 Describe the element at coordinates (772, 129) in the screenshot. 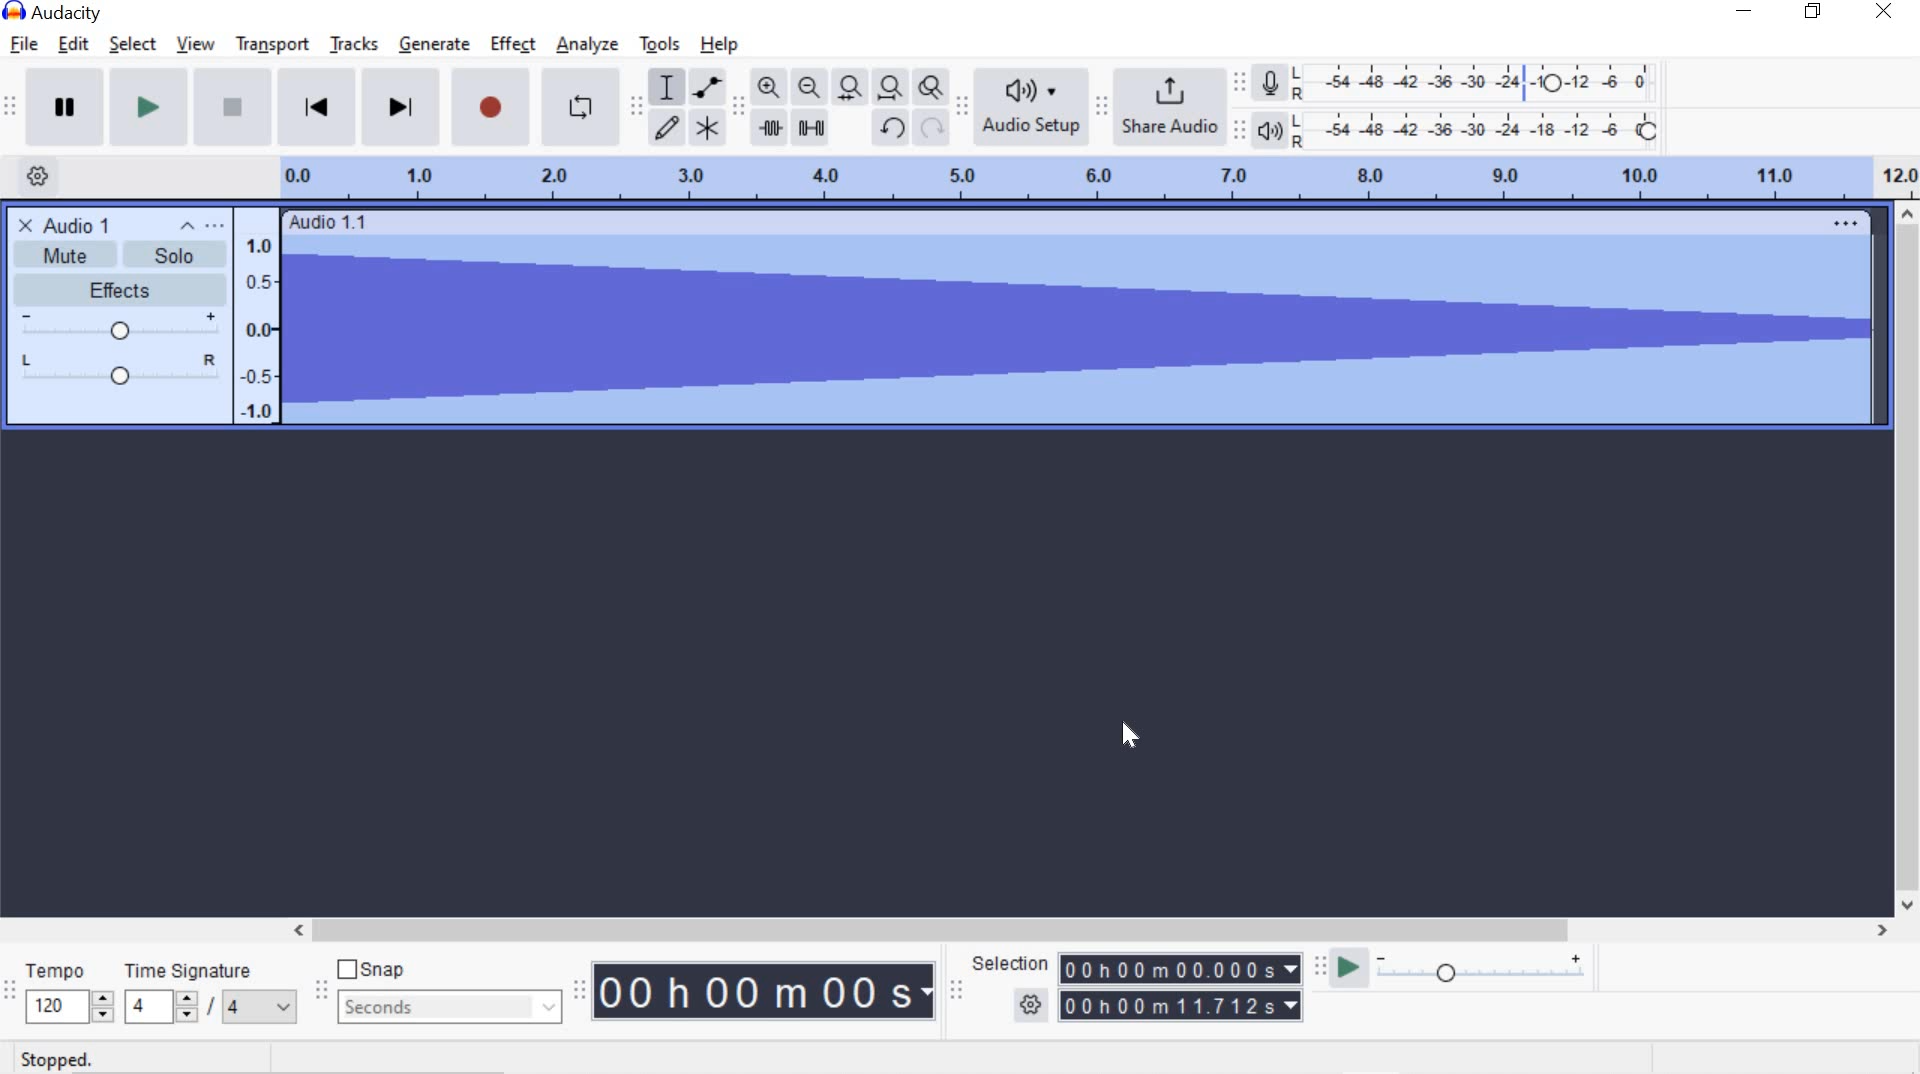

I see `time audio outside selection` at that location.